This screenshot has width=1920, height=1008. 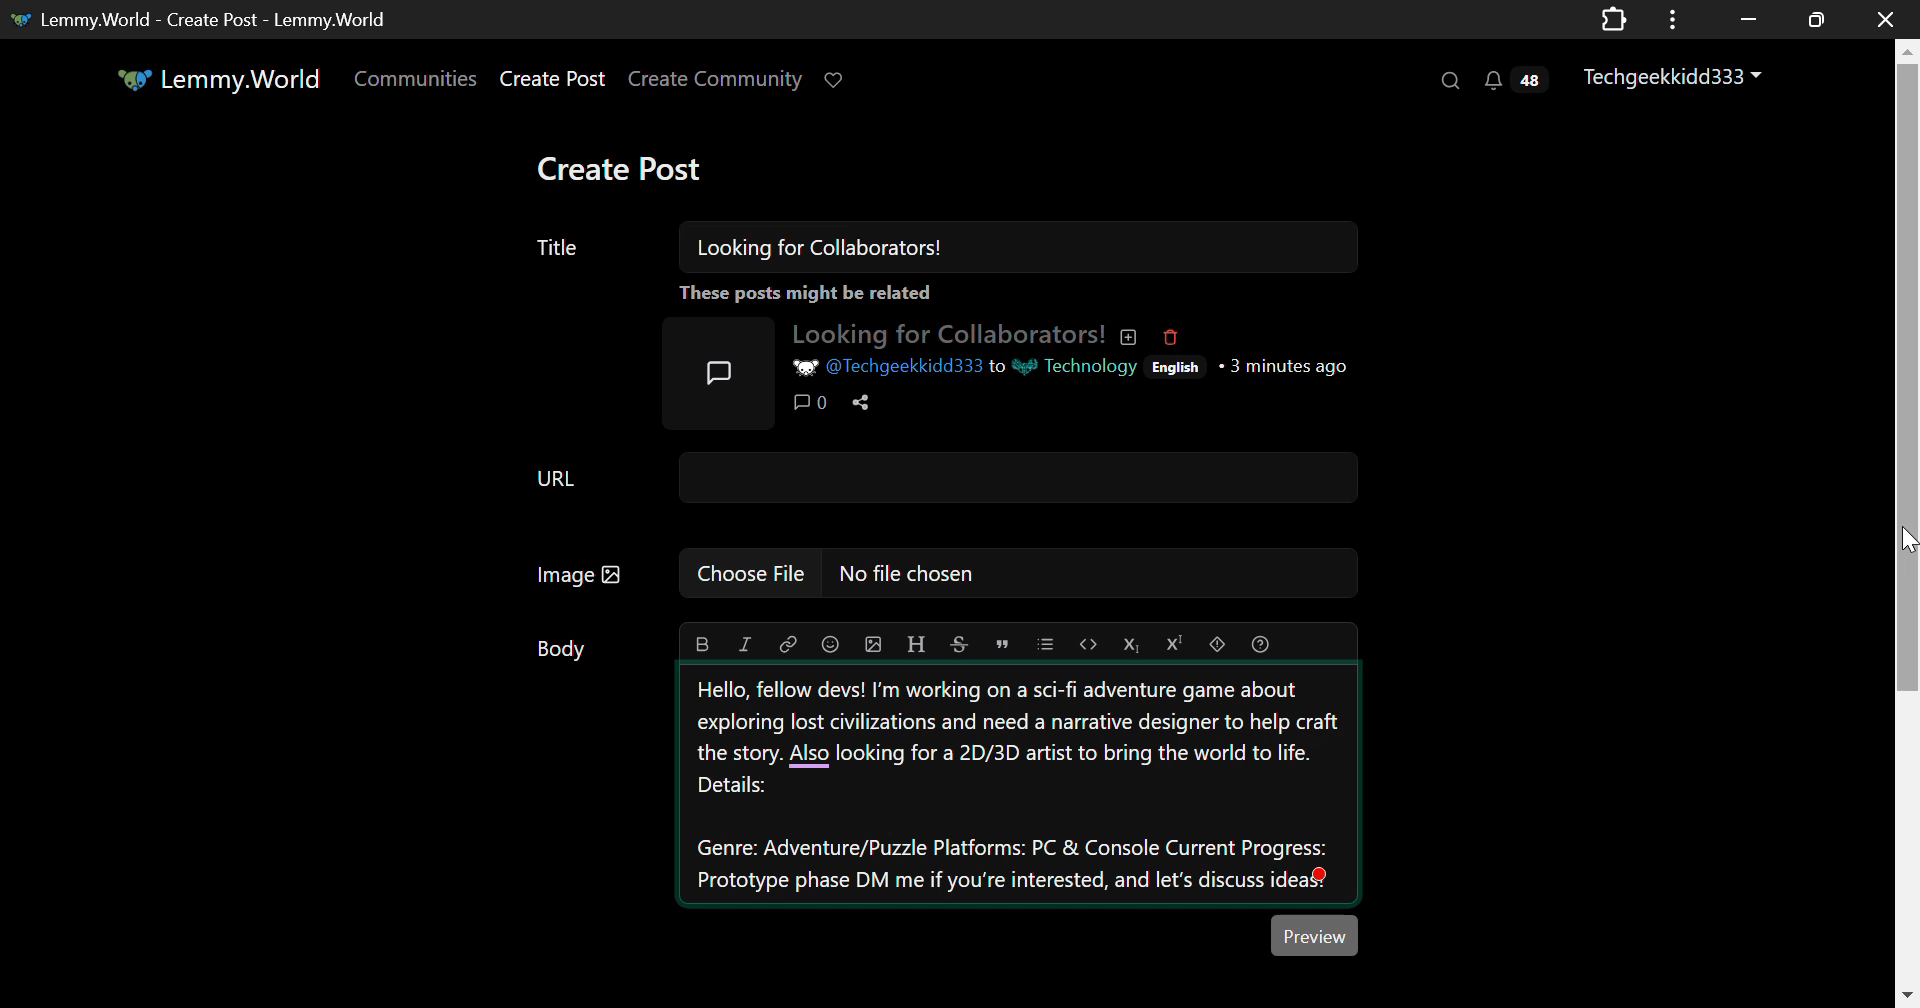 What do you see at coordinates (956, 645) in the screenshot?
I see `strikethrough` at bounding box center [956, 645].